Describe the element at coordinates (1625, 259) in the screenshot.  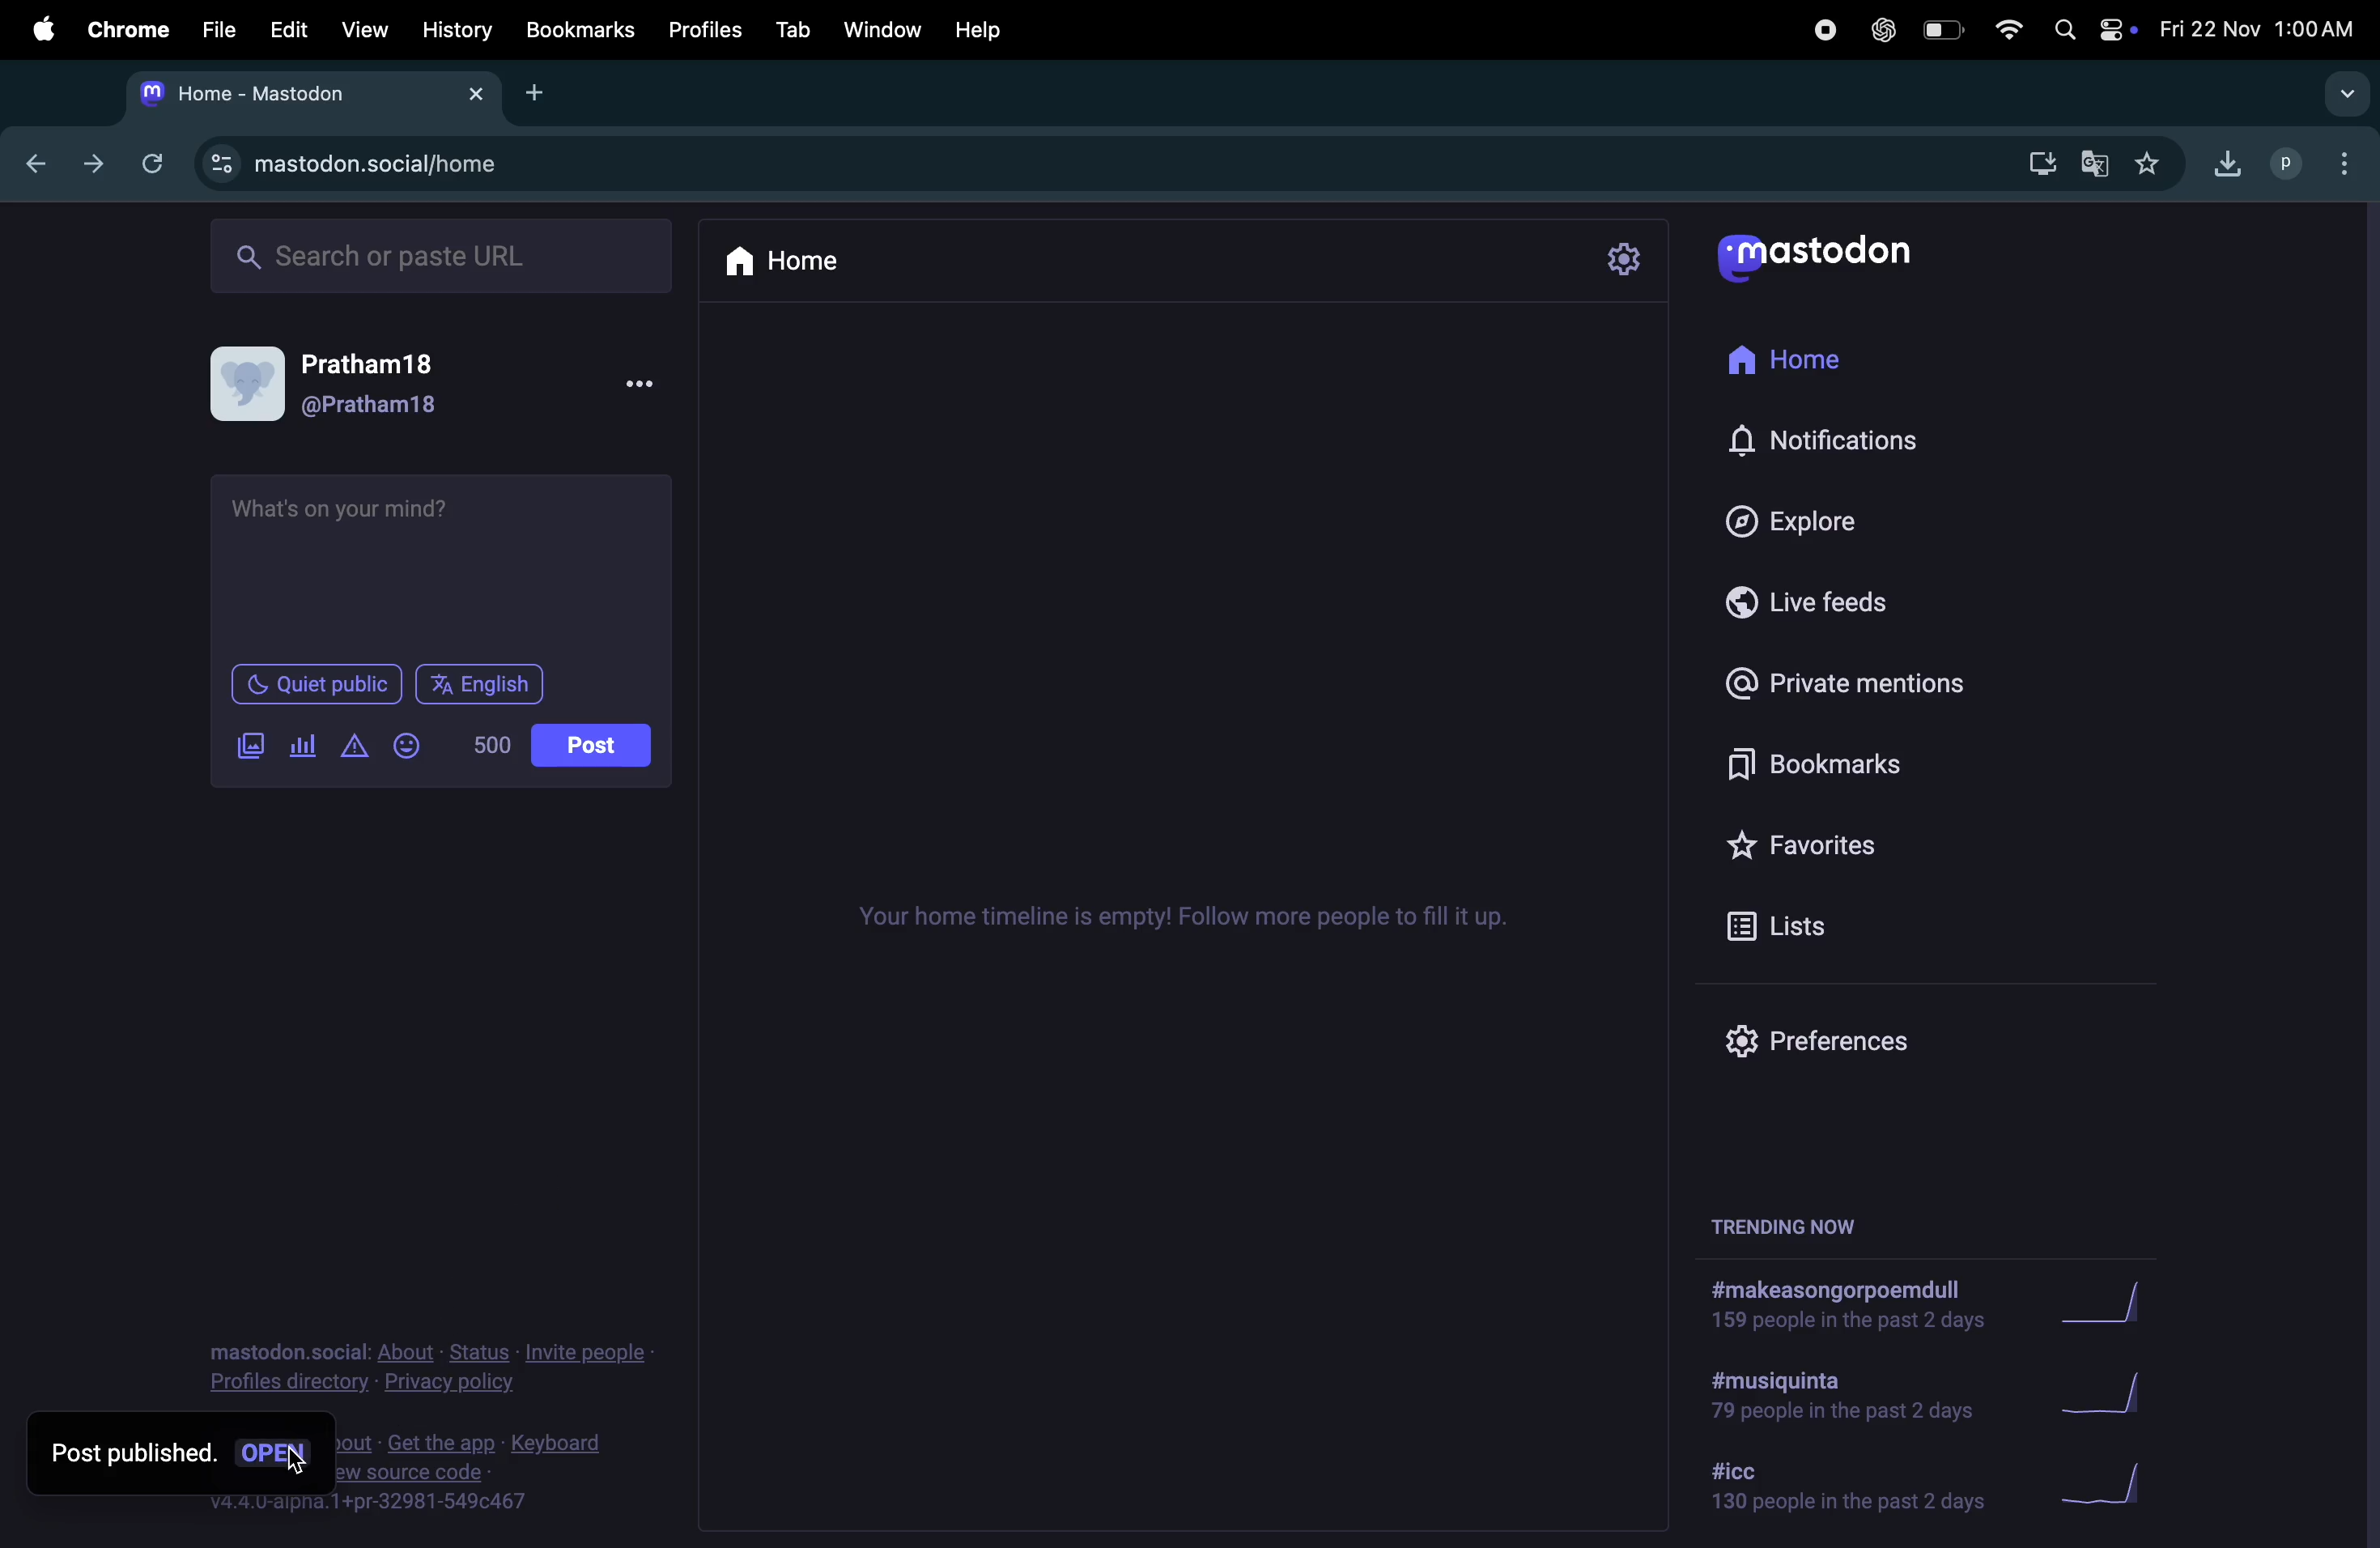
I see `settings` at that location.